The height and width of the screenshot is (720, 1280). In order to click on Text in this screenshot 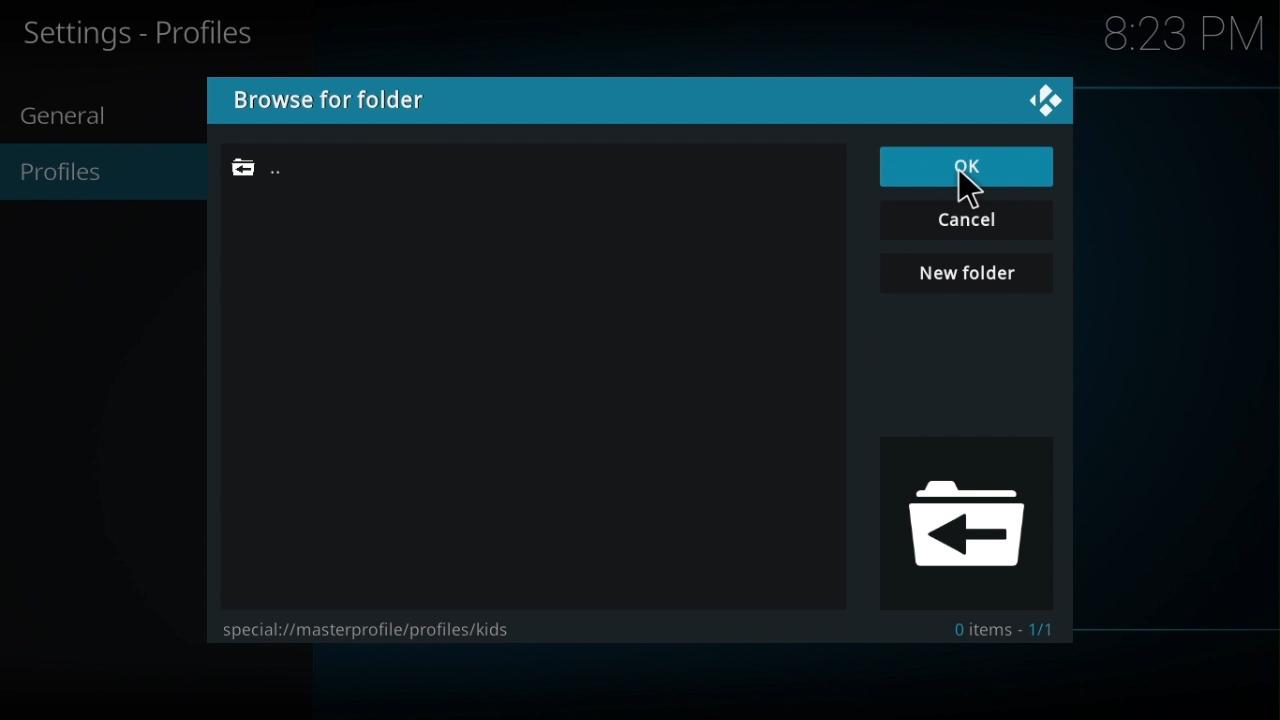, I will do `click(1008, 629)`.